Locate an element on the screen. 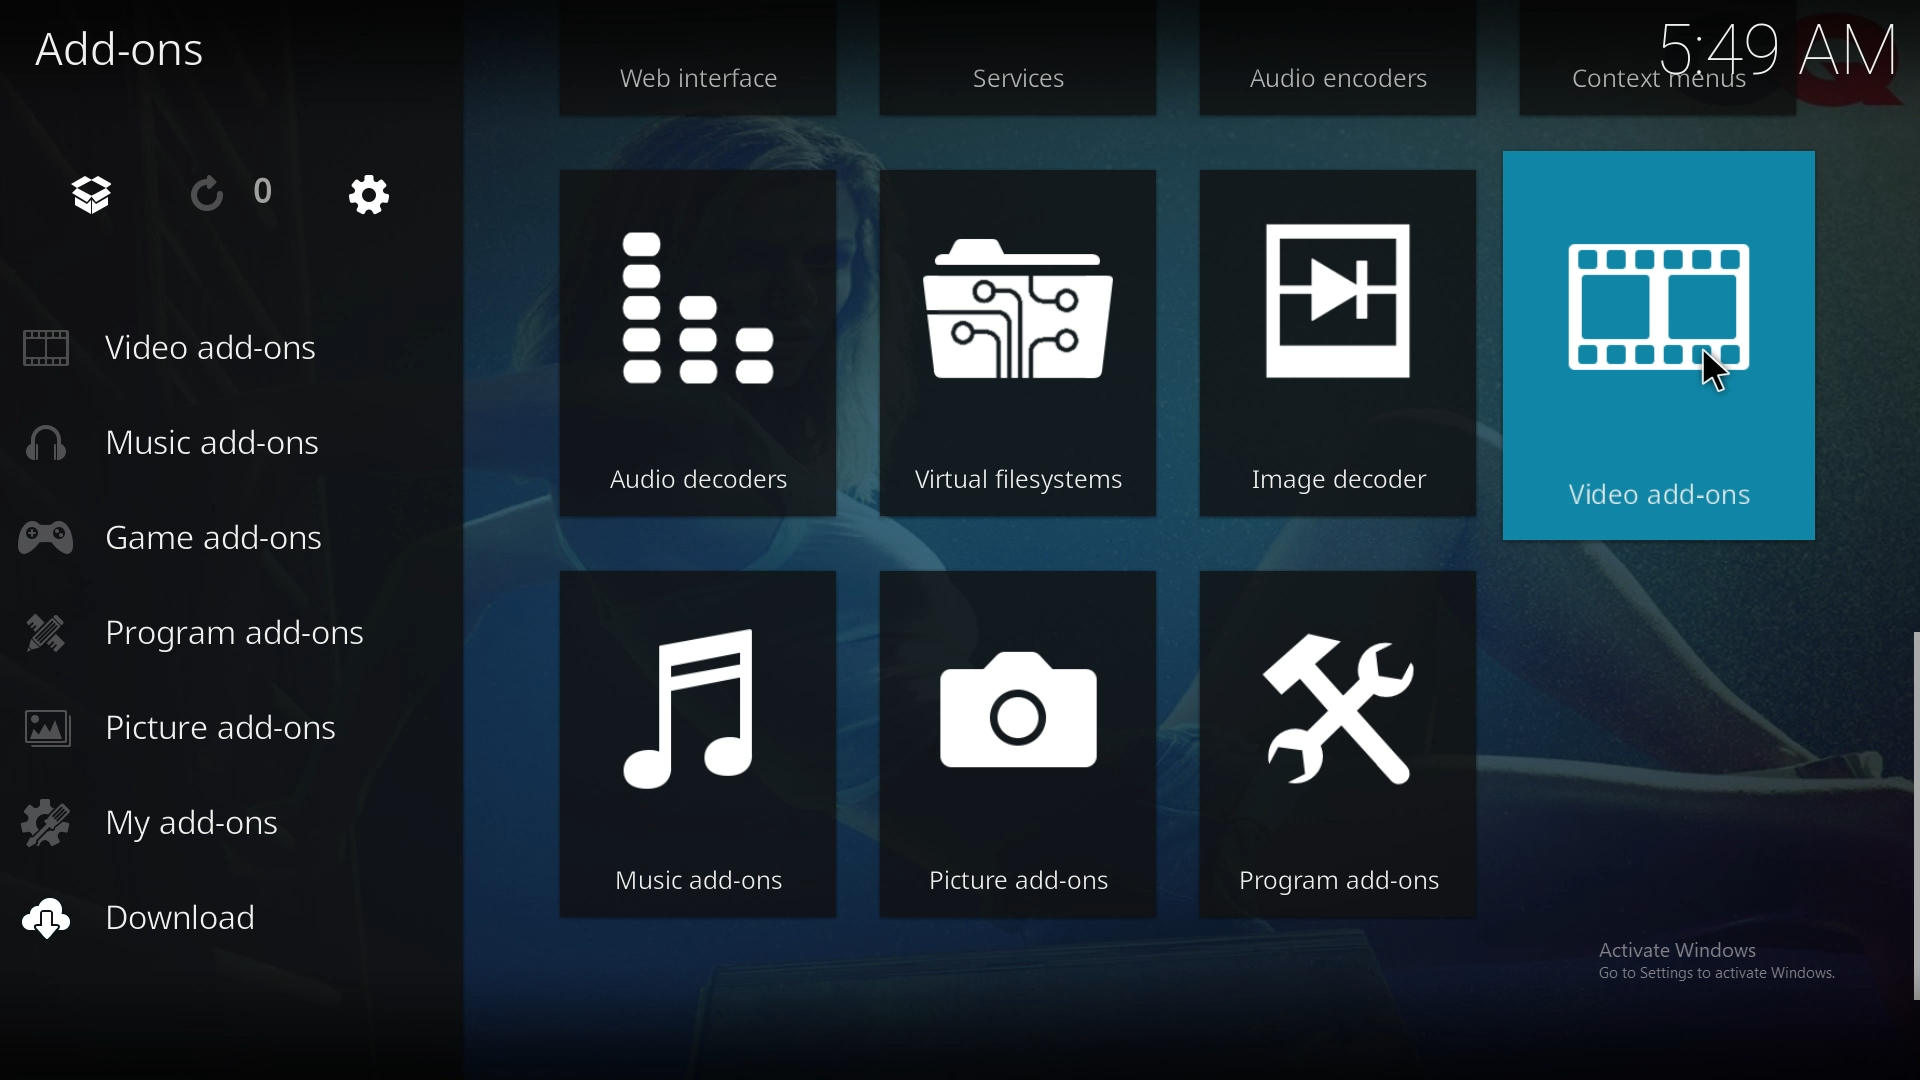 The image size is (1920, 1080). audio encoders is located at coordinates (1336, 60).